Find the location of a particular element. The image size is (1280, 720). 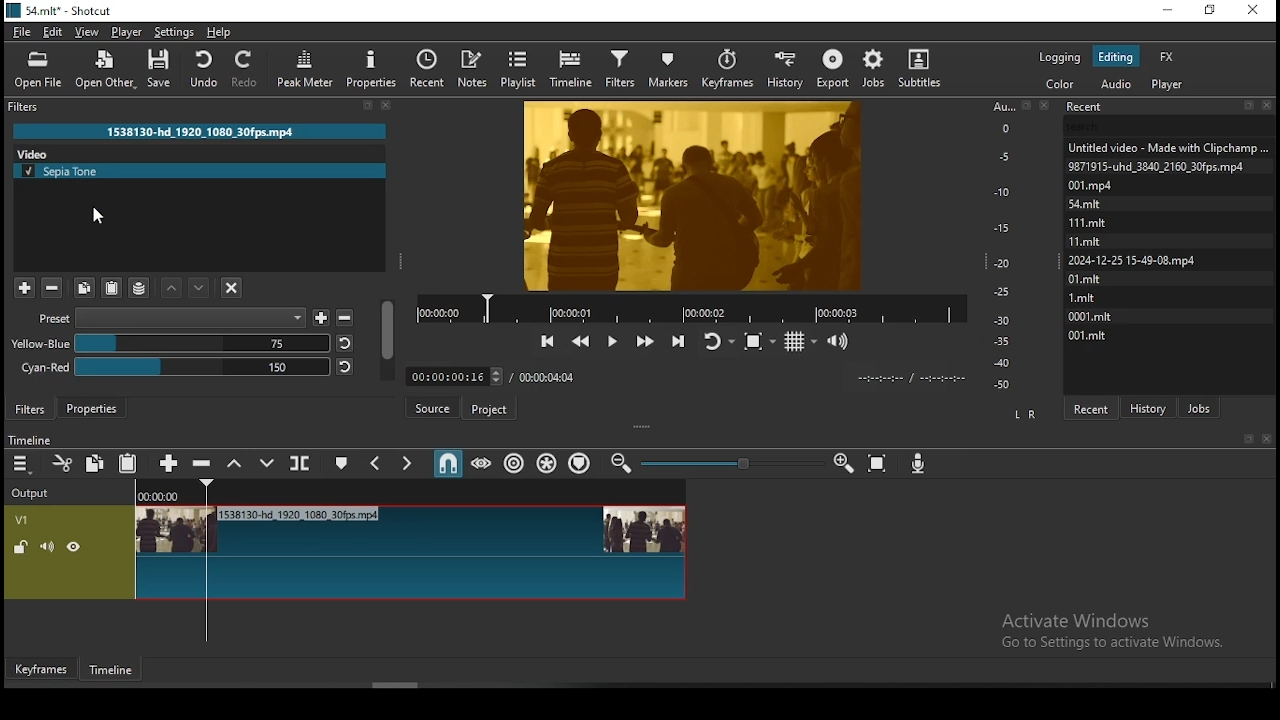

subtitles is located at coordinates (927, 69).